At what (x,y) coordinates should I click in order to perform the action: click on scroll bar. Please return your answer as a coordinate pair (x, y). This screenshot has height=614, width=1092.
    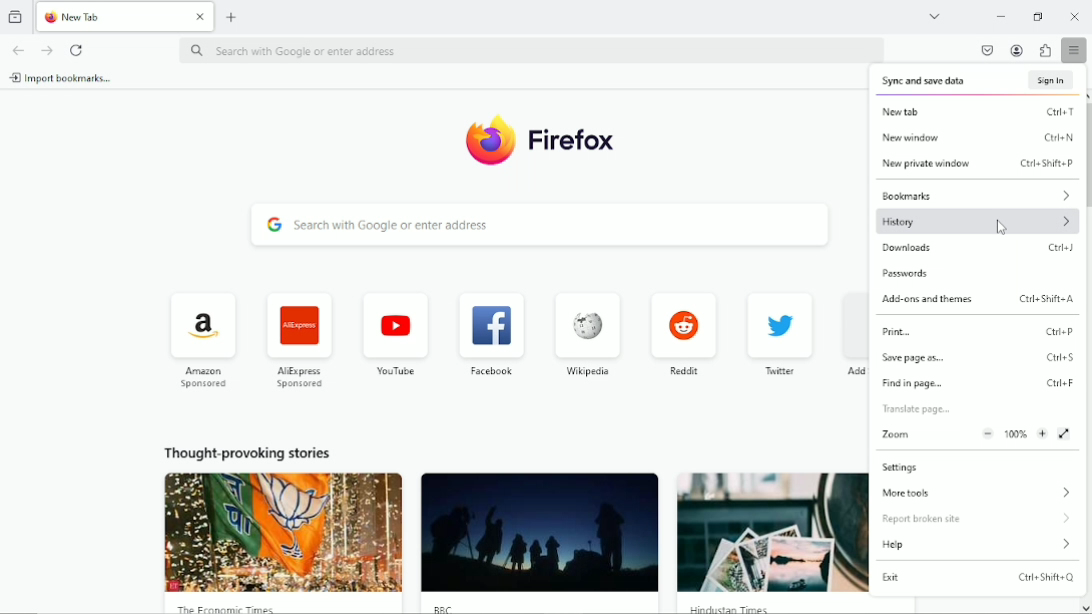
    Looking at the image, I should click on (1085, 155).